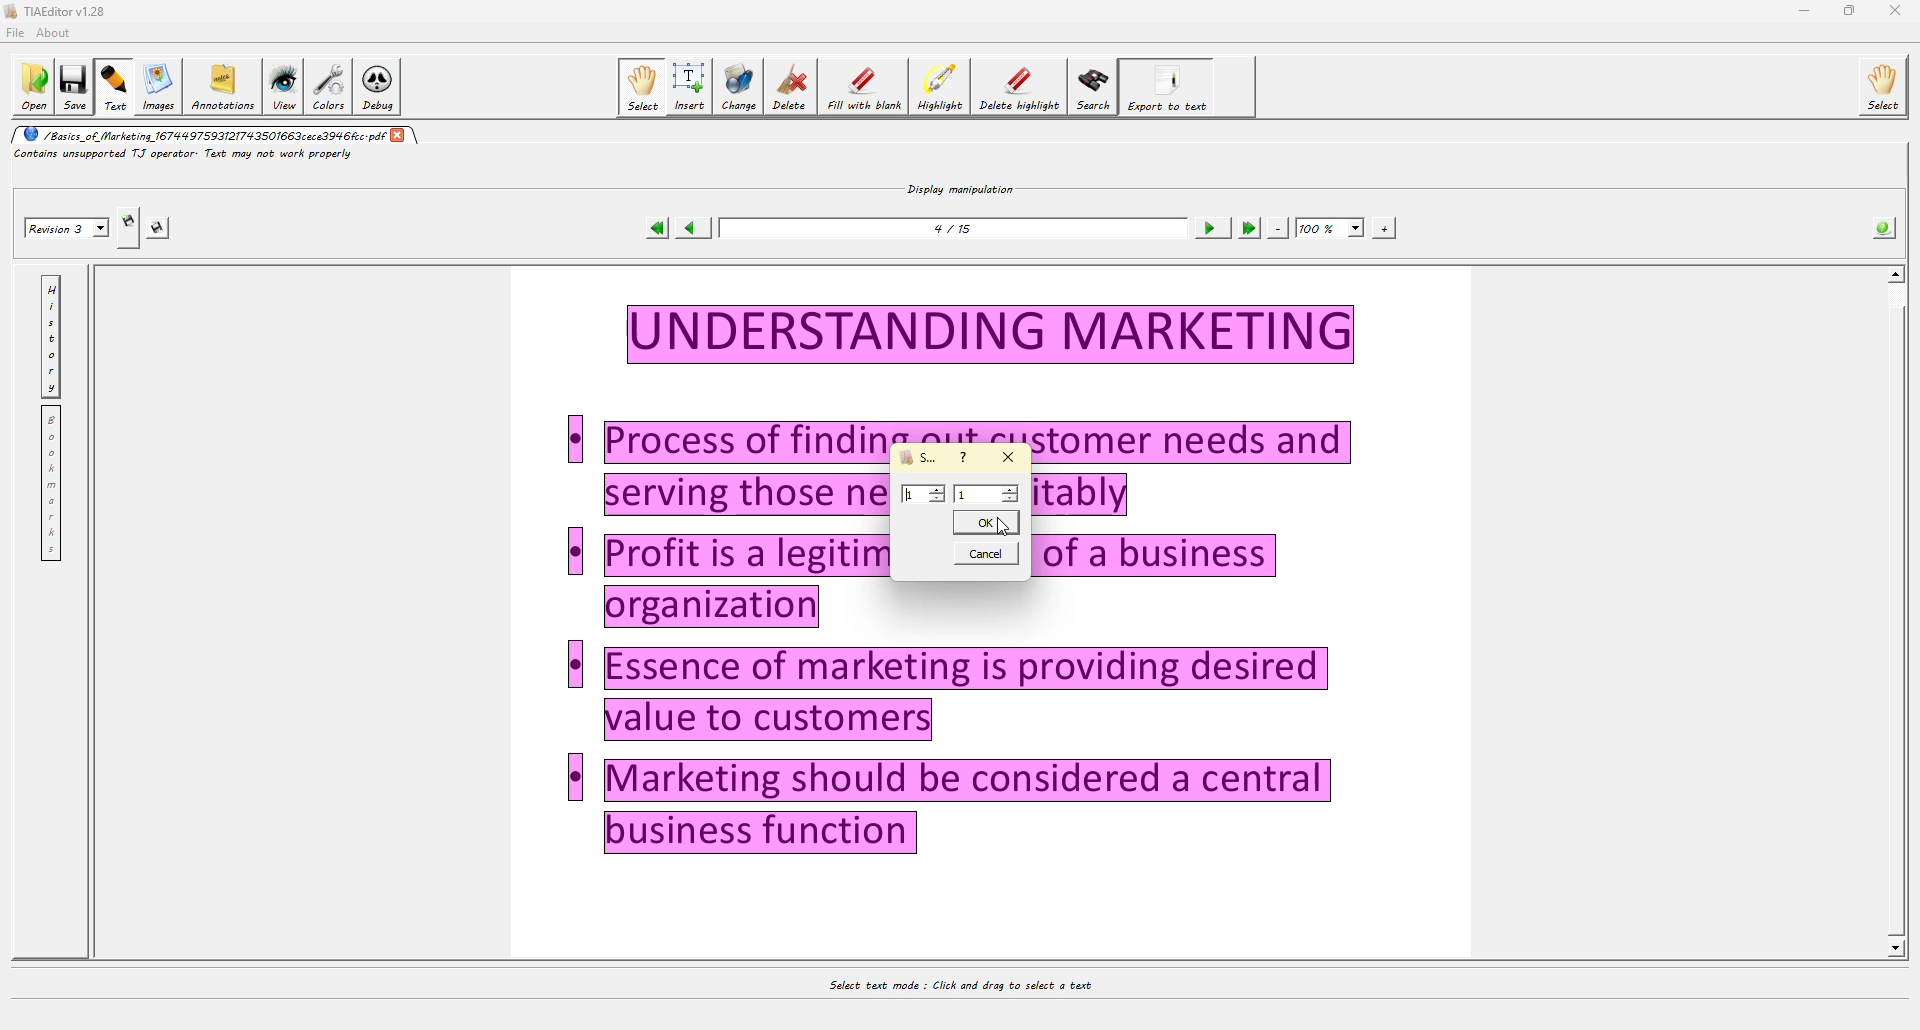 This screenshot has width=1920, height=1030. Describe the element at coordinates (957, 186) in the screenshot. I see `display manipulation` at that location.